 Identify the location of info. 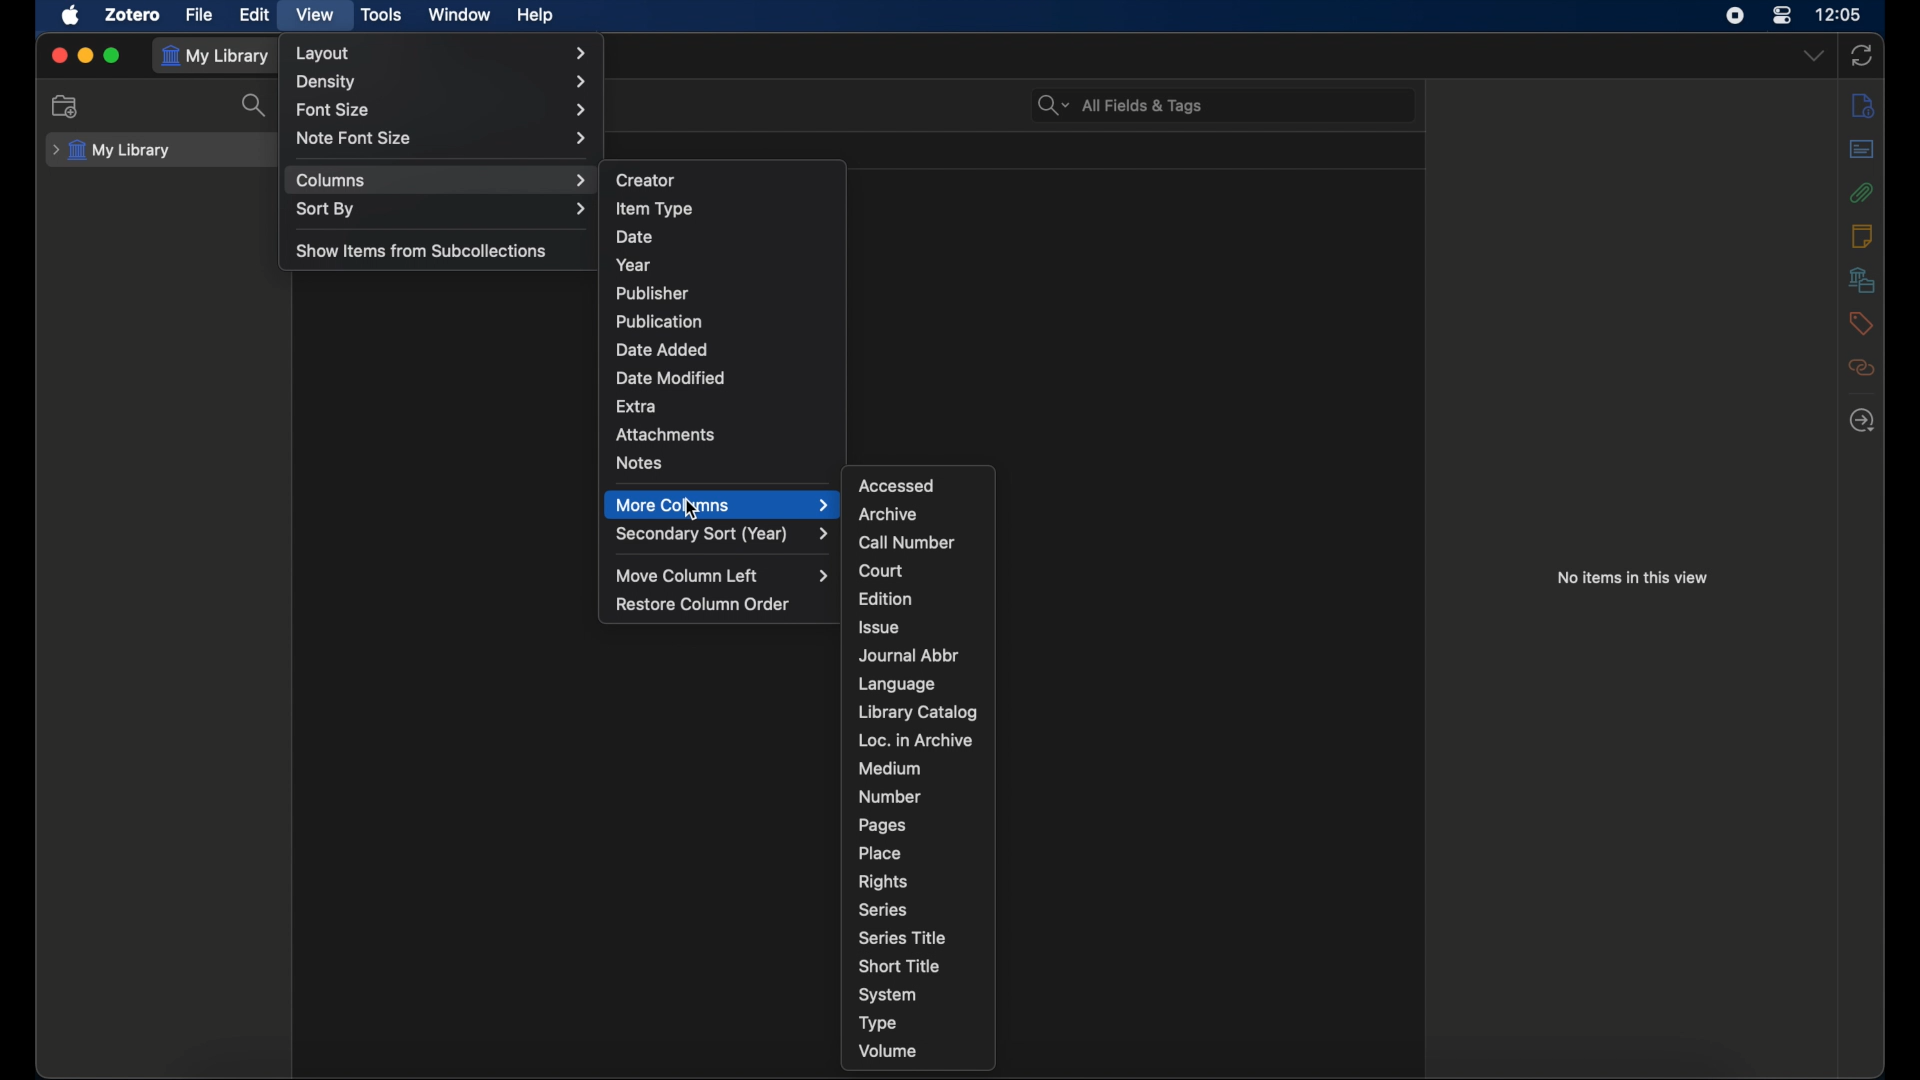
(1862, 105).